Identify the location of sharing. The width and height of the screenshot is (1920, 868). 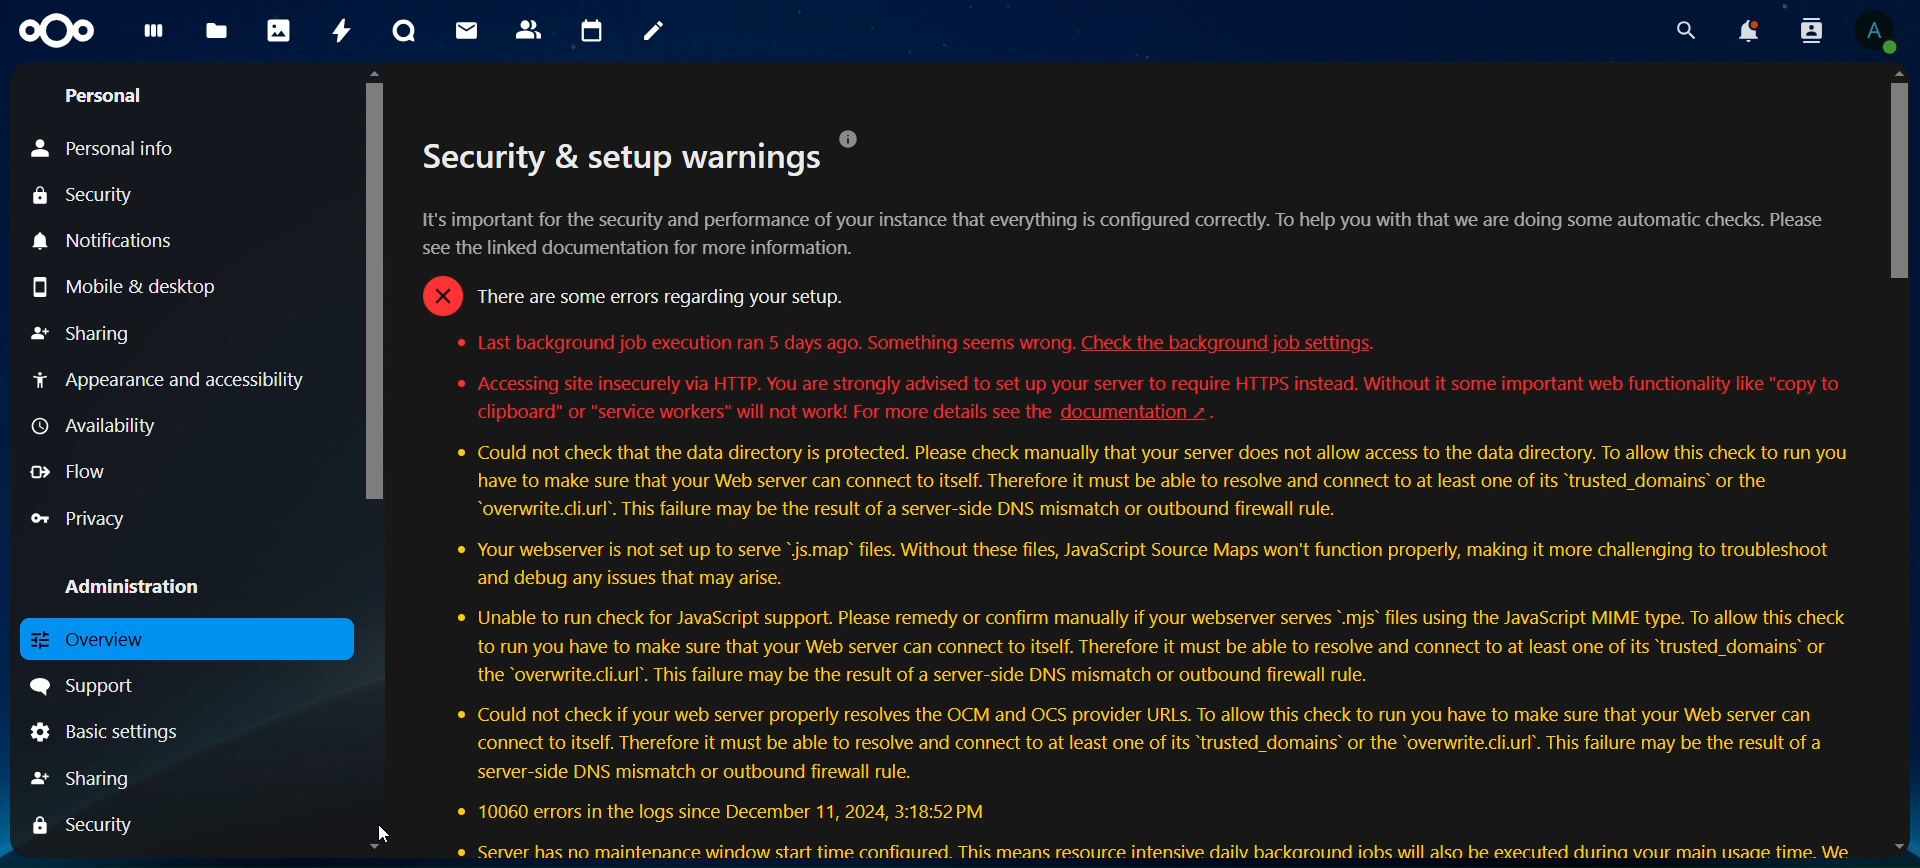
(89, 779).